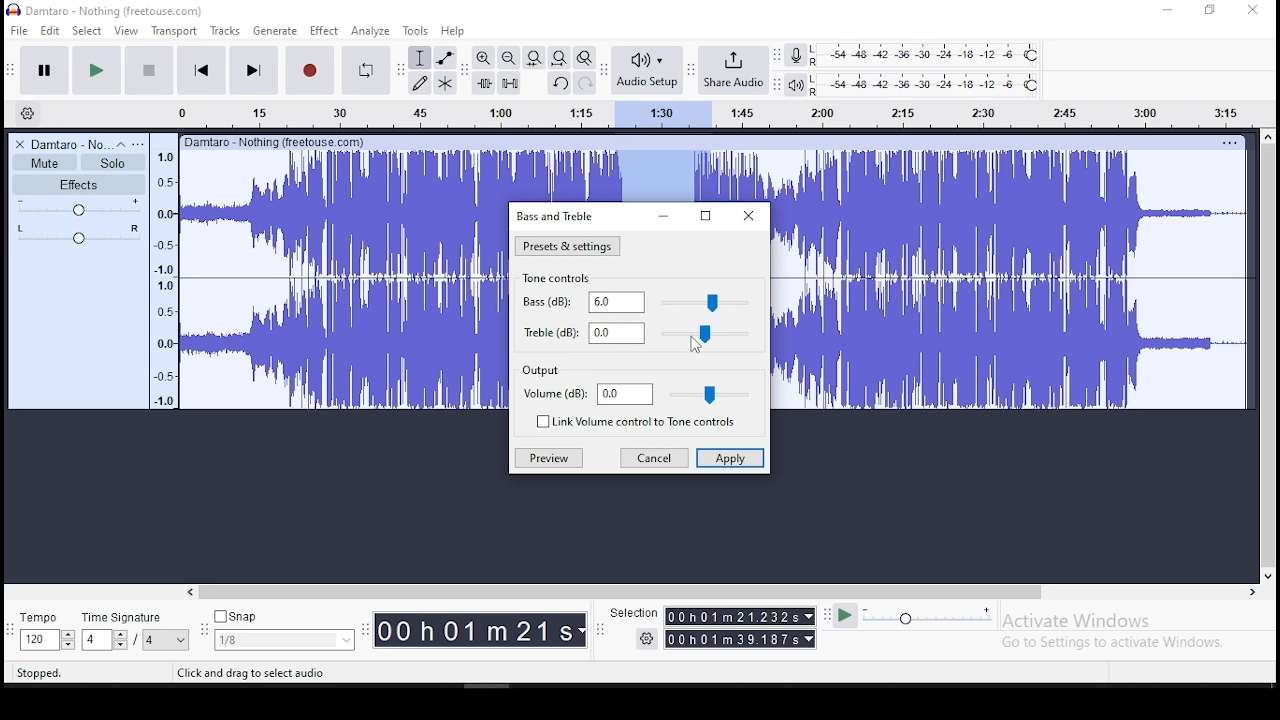 The image size is (1280, 720). What do you see at coordinates (44, 163) in the screenshot?
I see `mute` at bounding box center [44, 163].